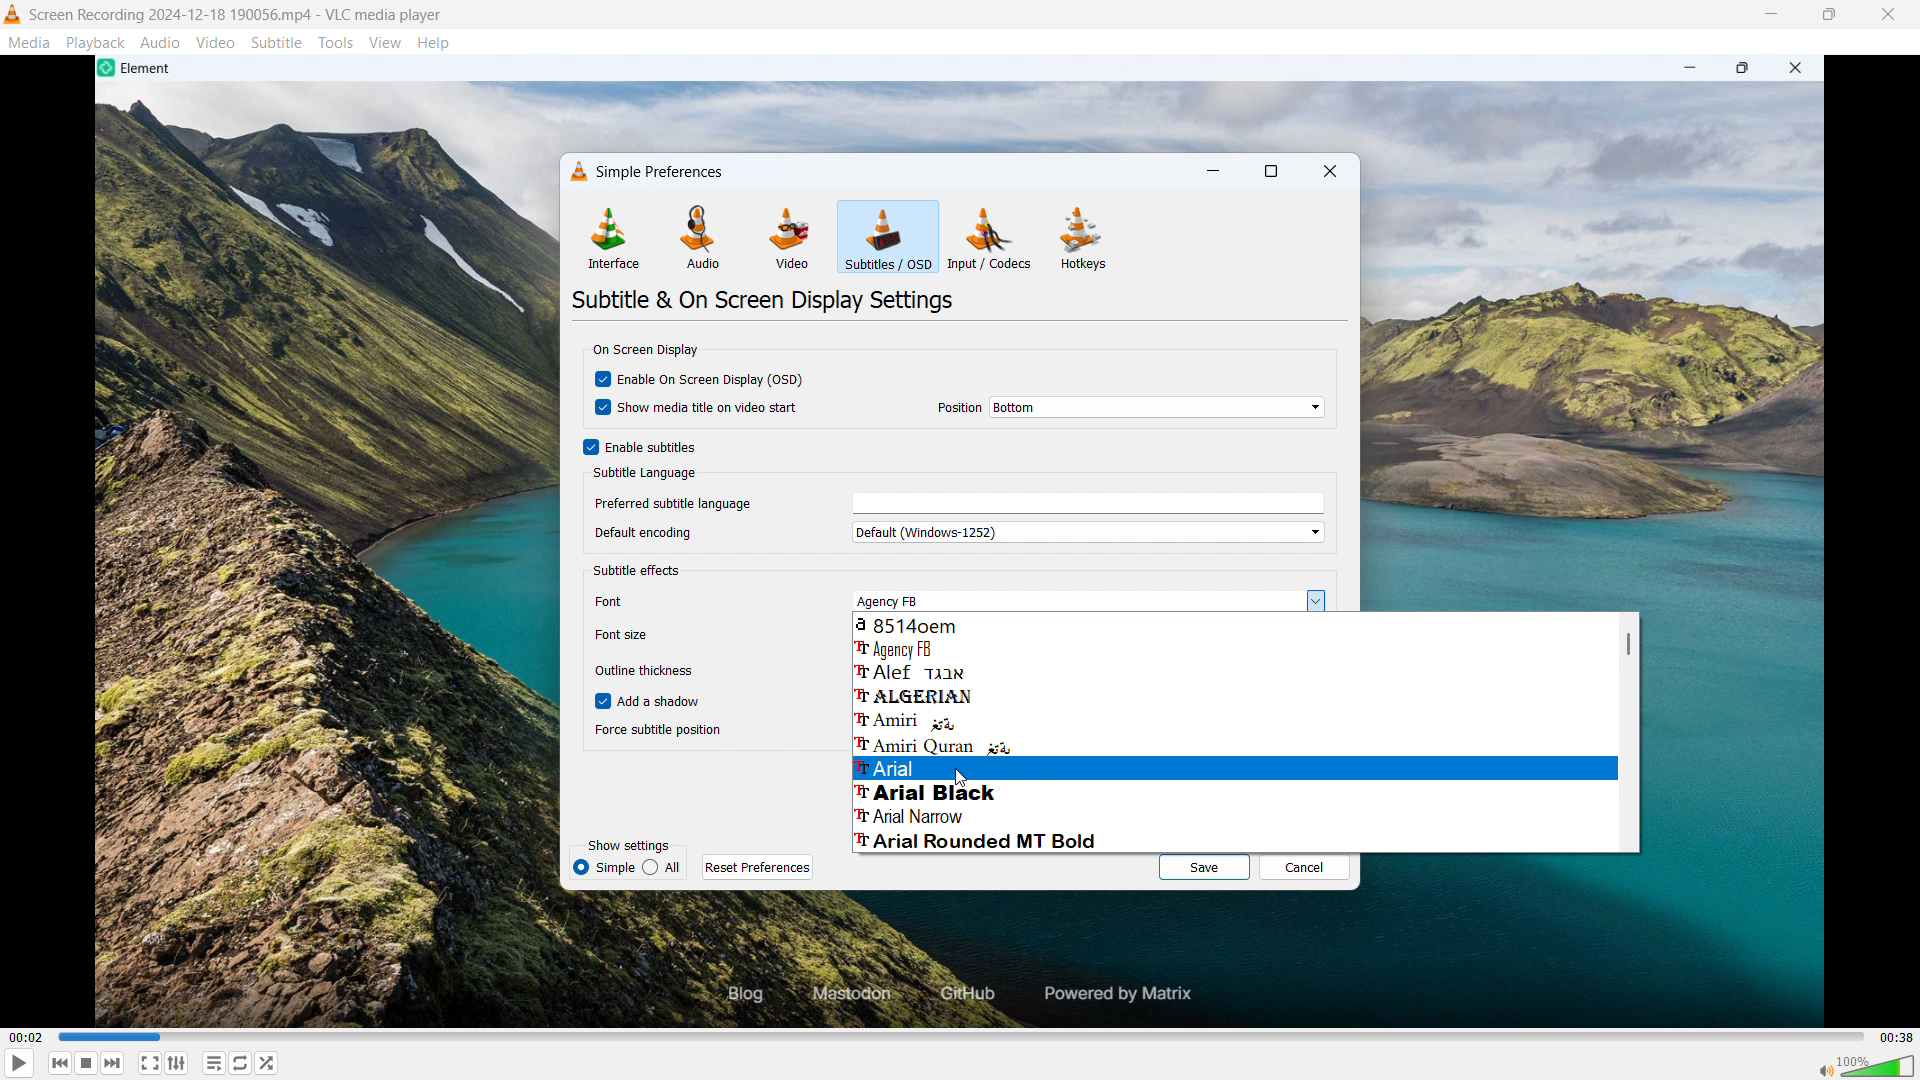 The width and height of the screenshot is (1920, 1080). What do you see at coordinates (642, 672) in the screenshot?
I see `Outline thickness` at bounding box center [642, 672].